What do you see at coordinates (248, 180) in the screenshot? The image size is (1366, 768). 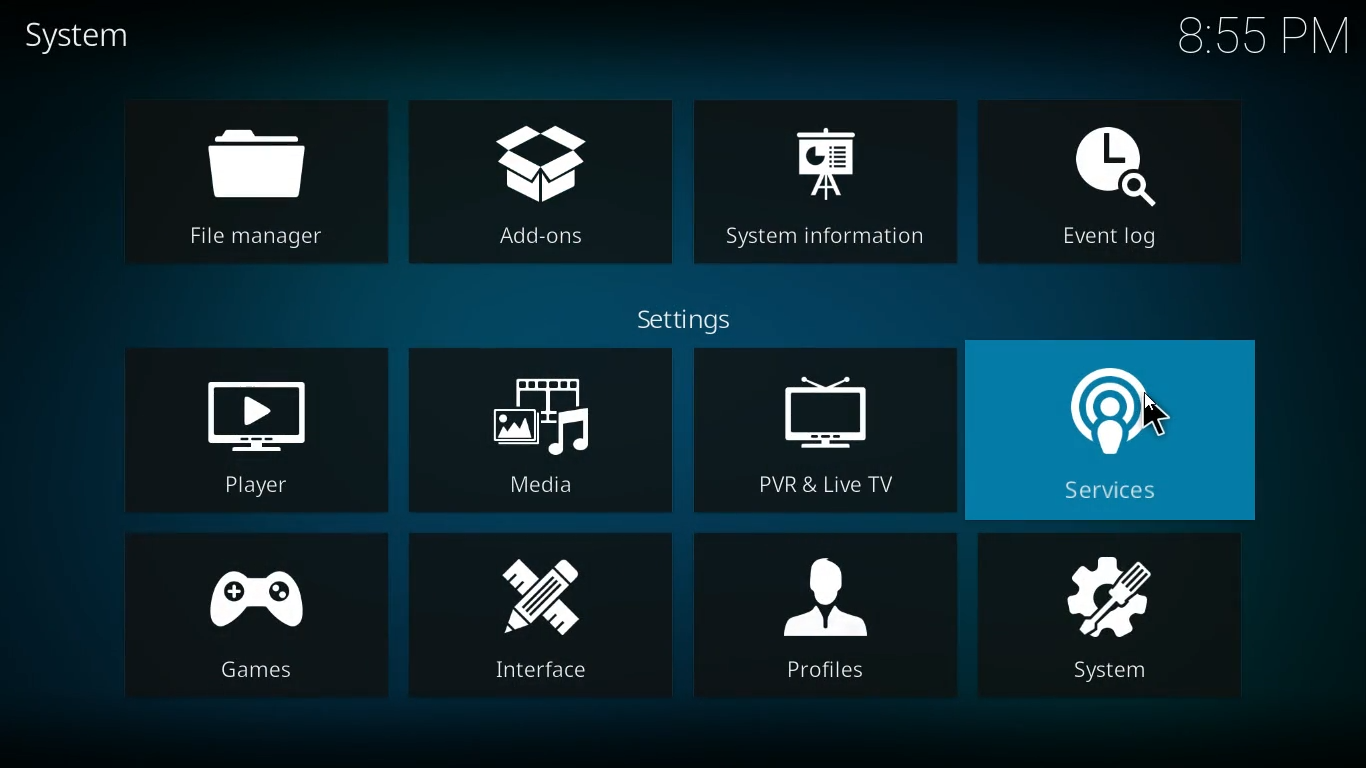 I see `file manager` at bounding box center [248, 180].